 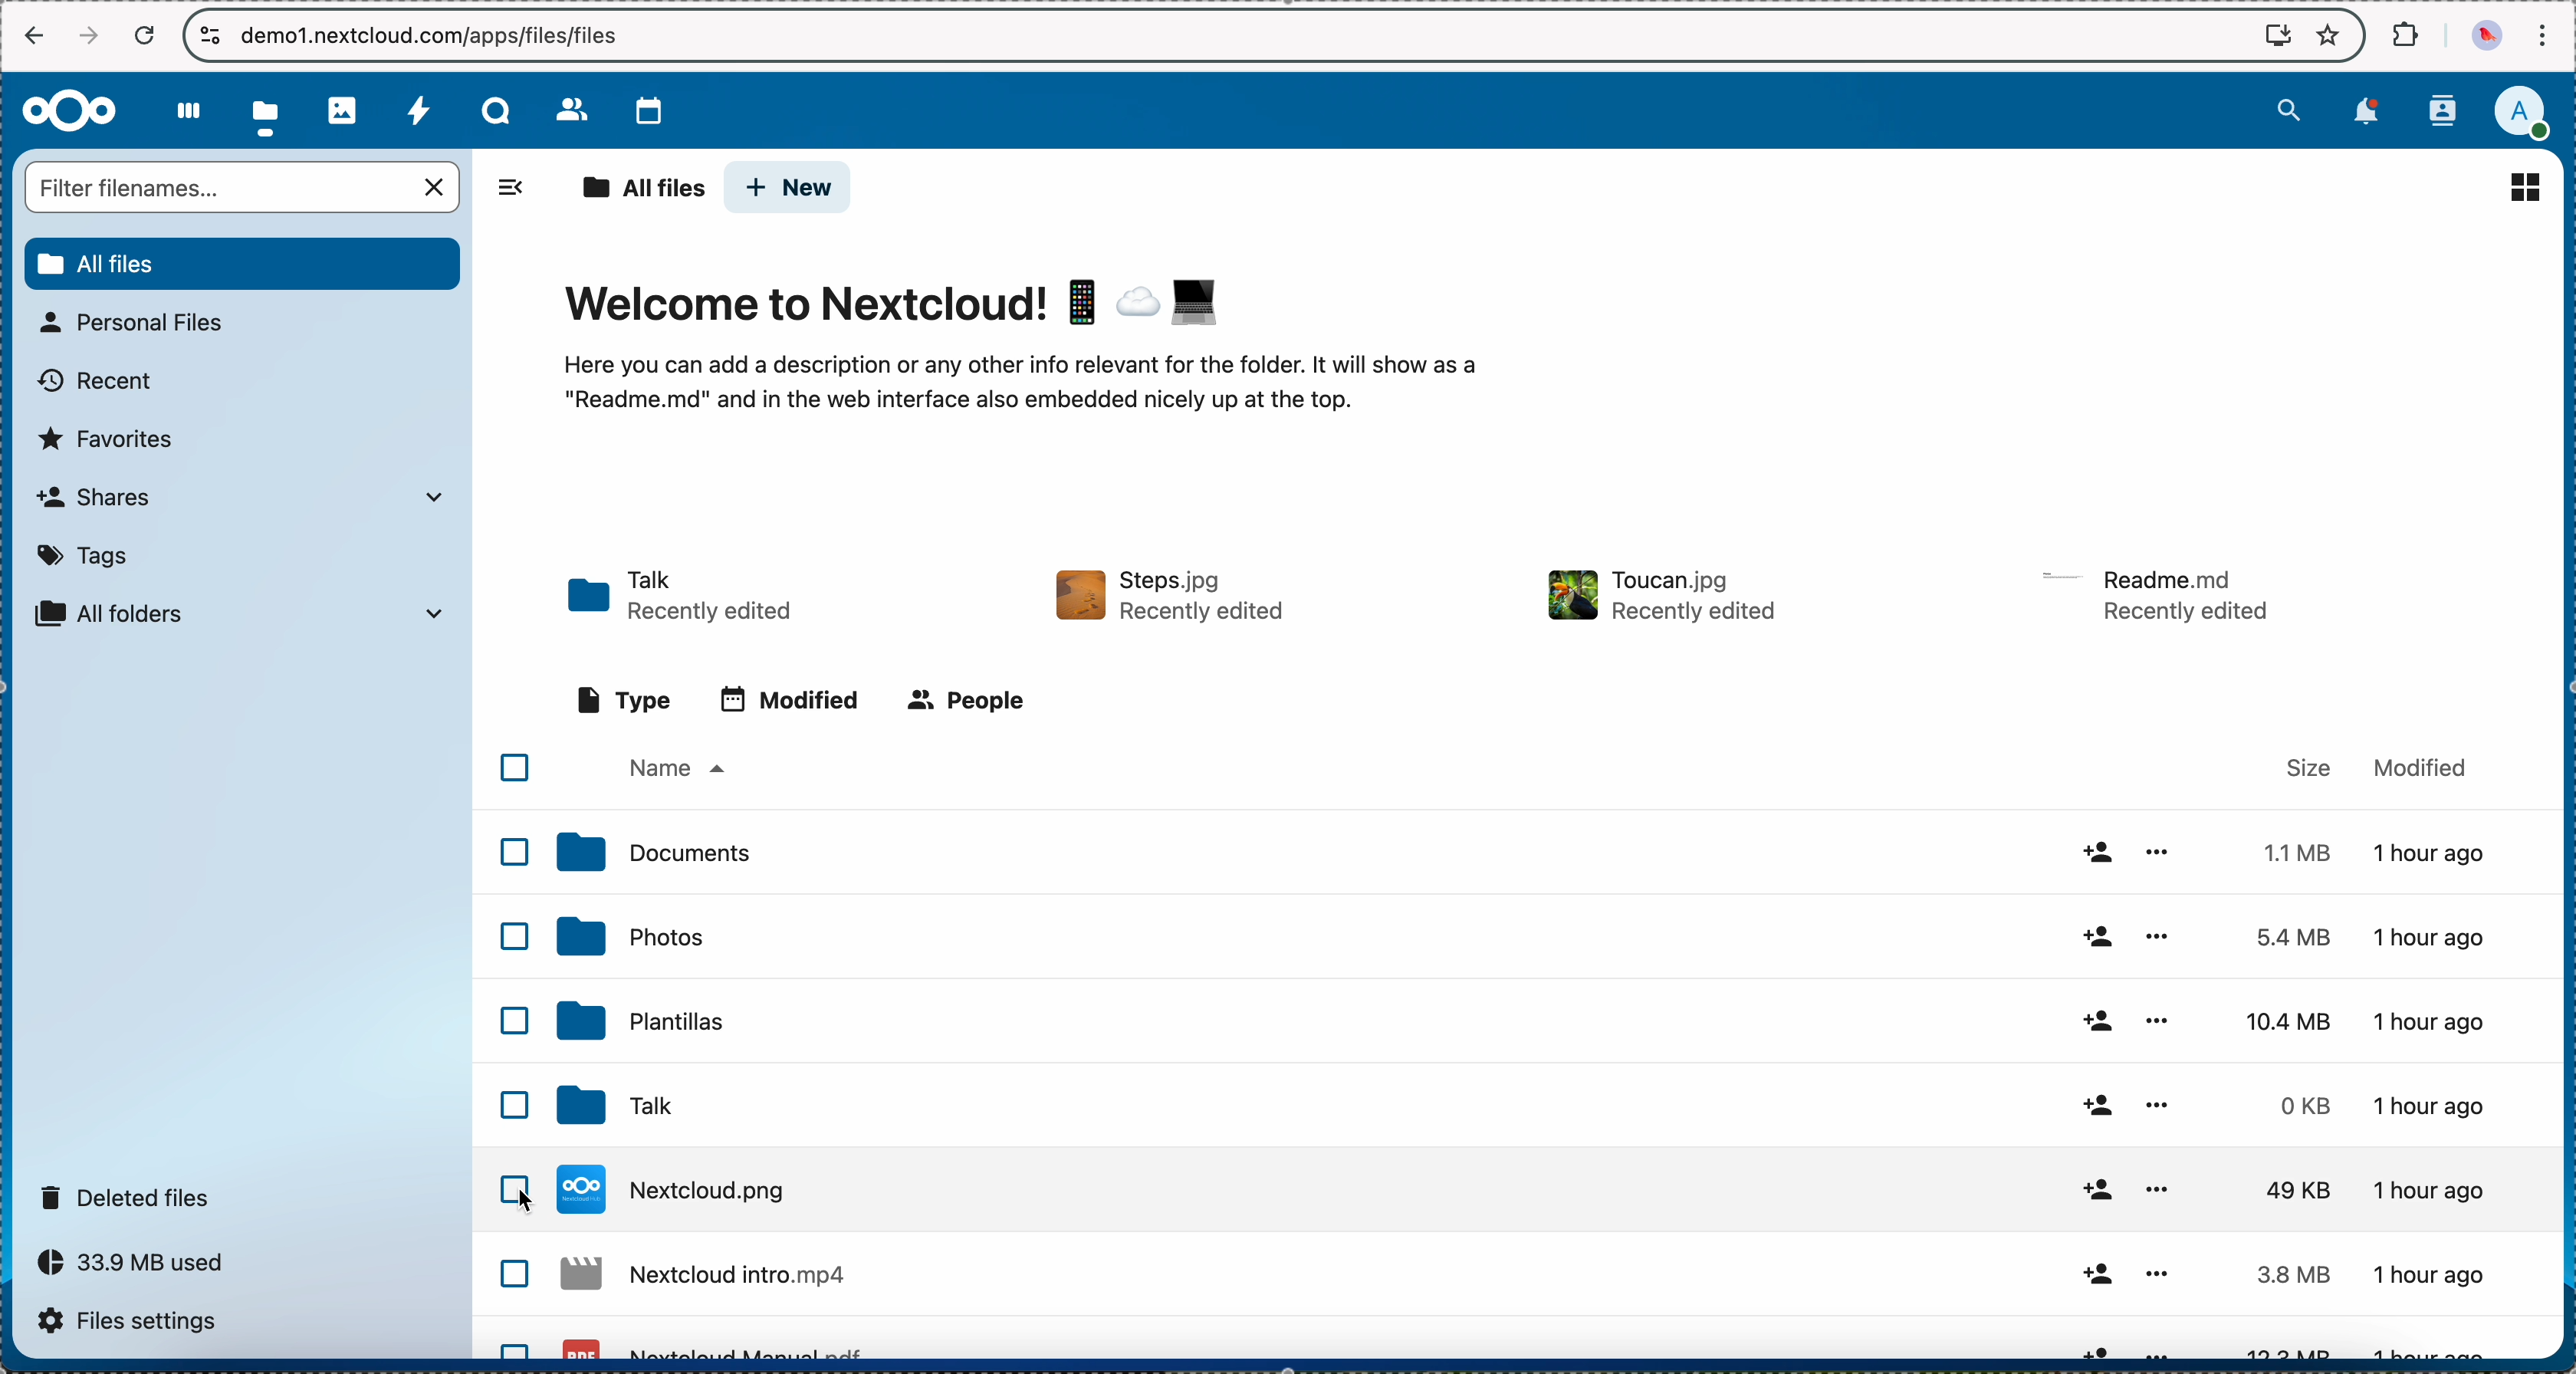 What do you see at coordinates (1528, 937) in the screenshot?
I see `photos` at bounding box center [1528, 937].